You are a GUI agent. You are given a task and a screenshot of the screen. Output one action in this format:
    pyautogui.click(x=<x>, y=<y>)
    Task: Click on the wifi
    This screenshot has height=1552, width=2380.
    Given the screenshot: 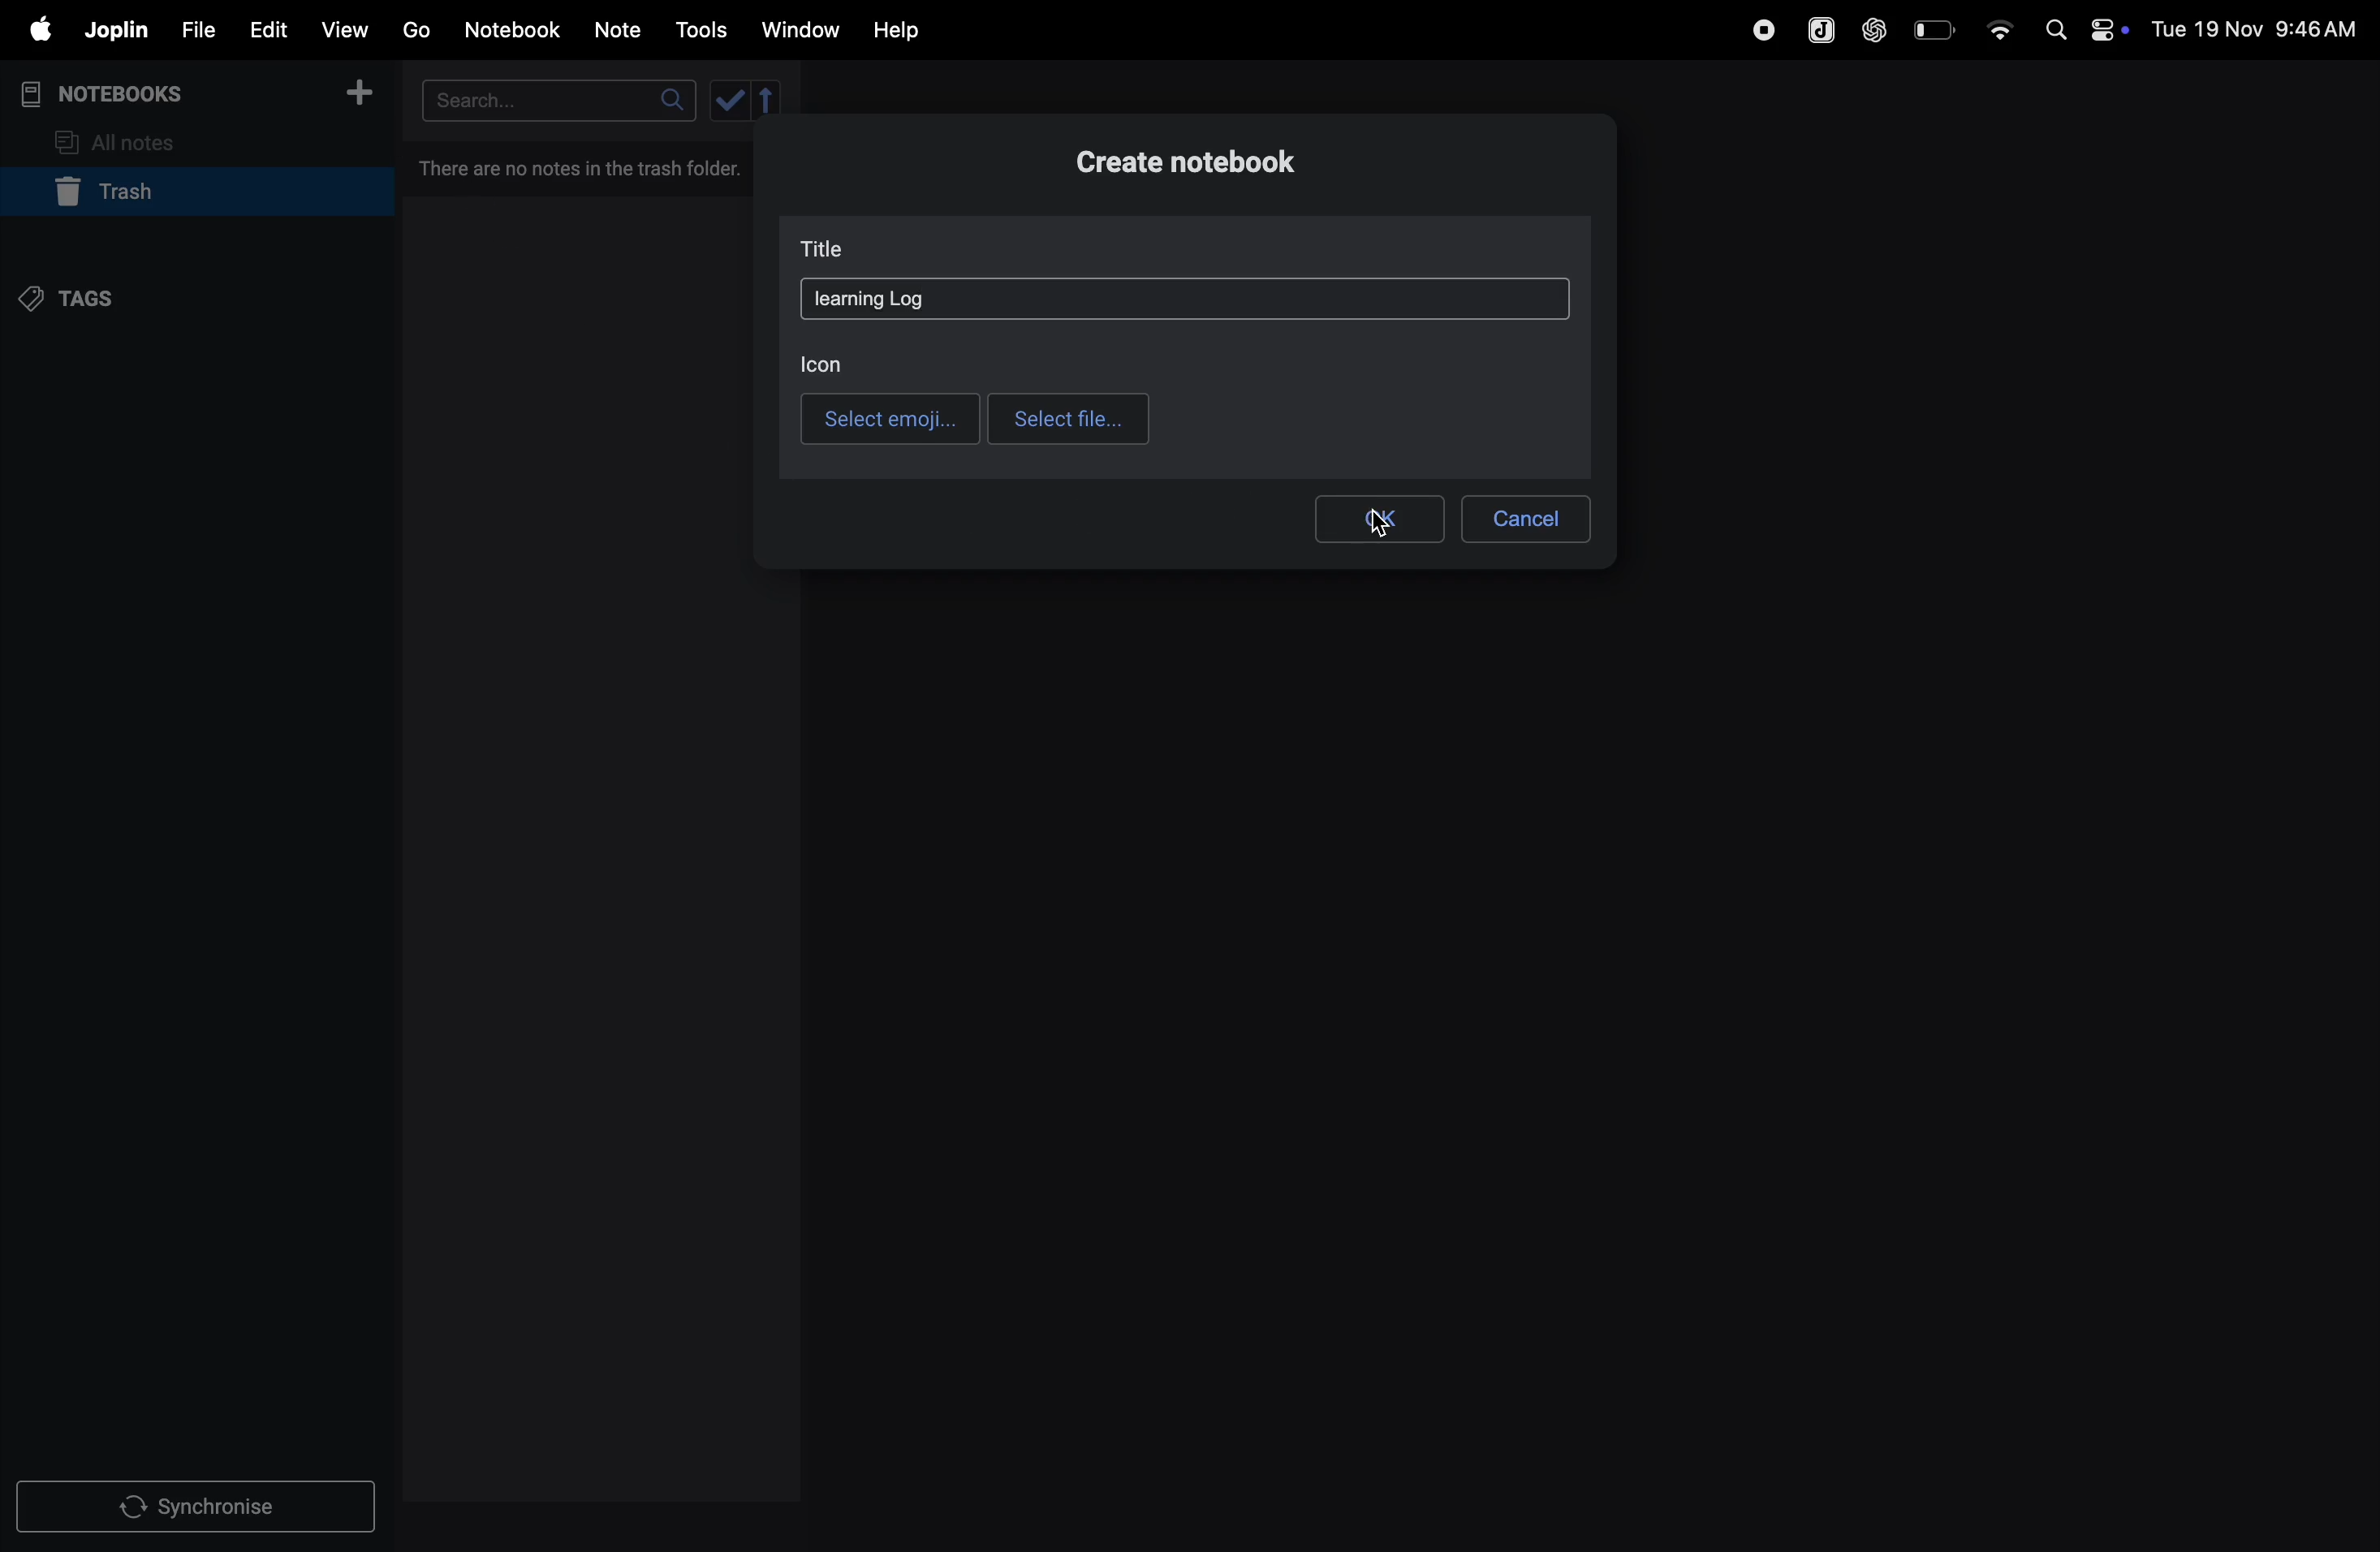 What is the action you would take?
    pyautogui.click(x=1998, y=23)
    